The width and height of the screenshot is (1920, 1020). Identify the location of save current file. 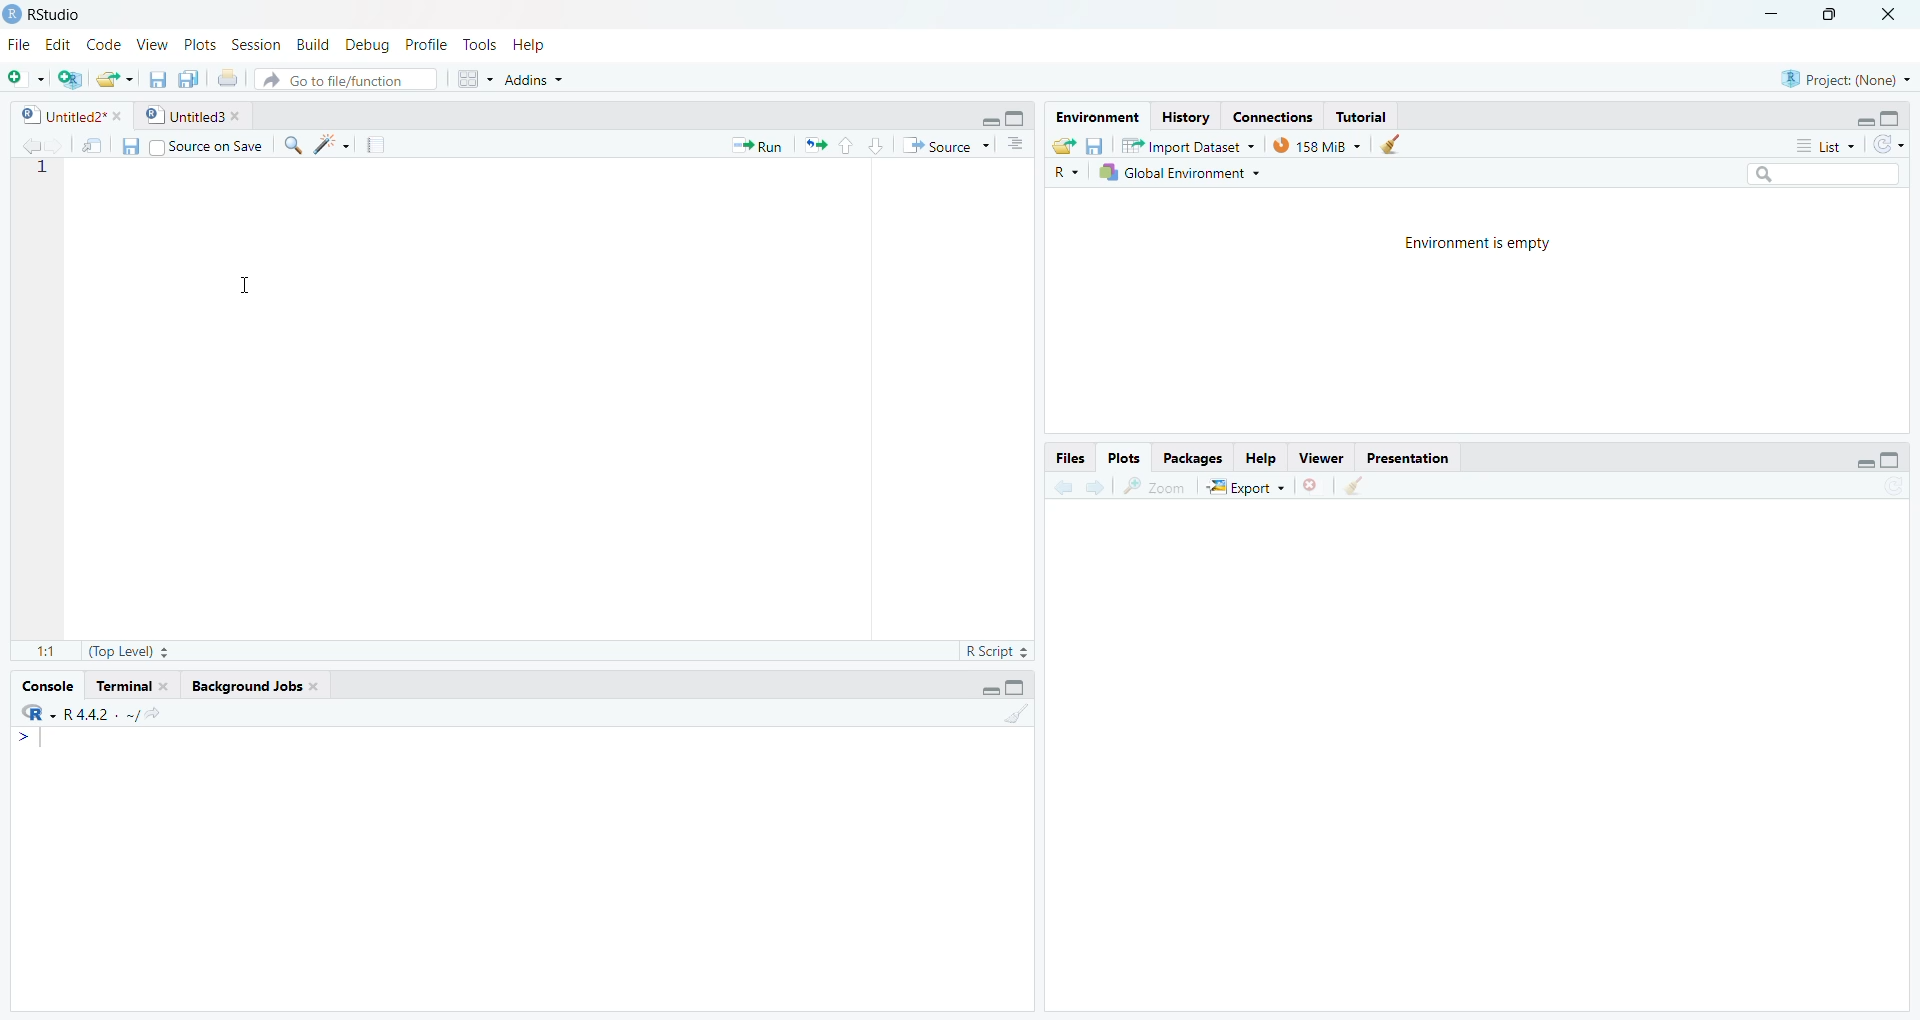
(157, 76).